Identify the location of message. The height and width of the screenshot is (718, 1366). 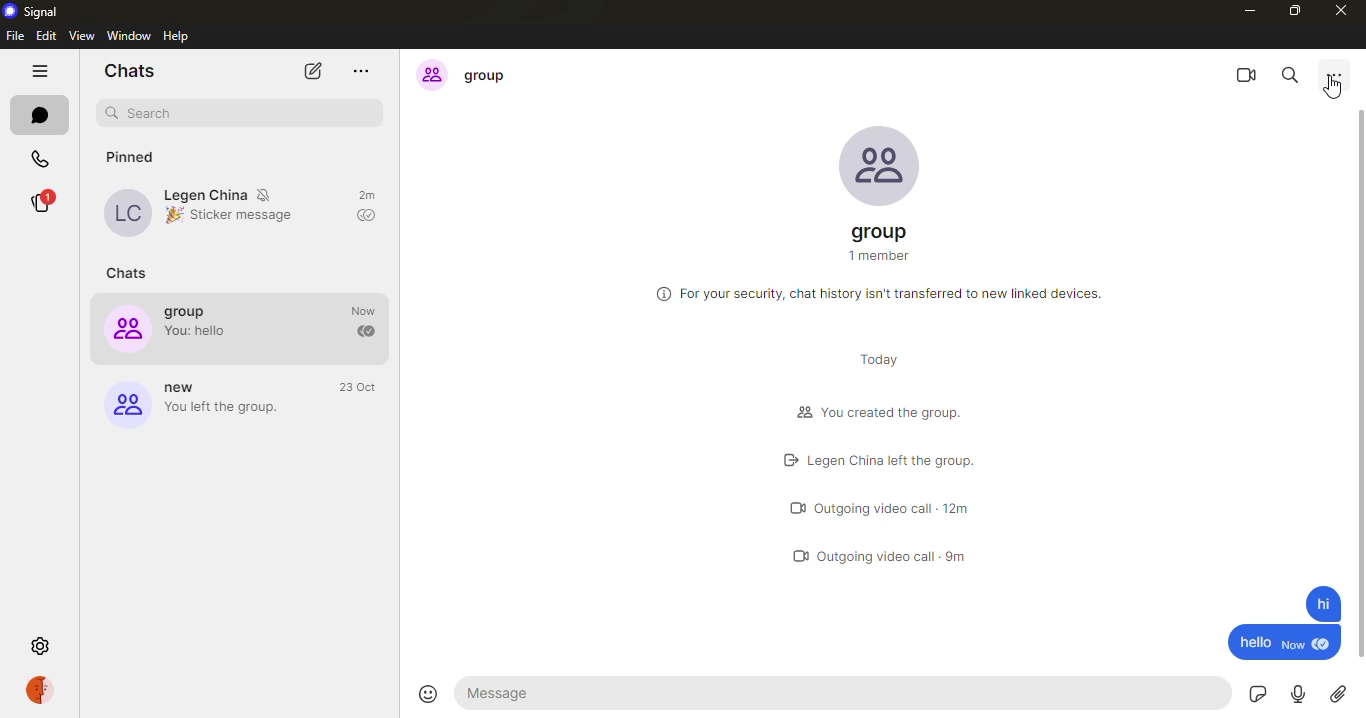
(1319, 606).